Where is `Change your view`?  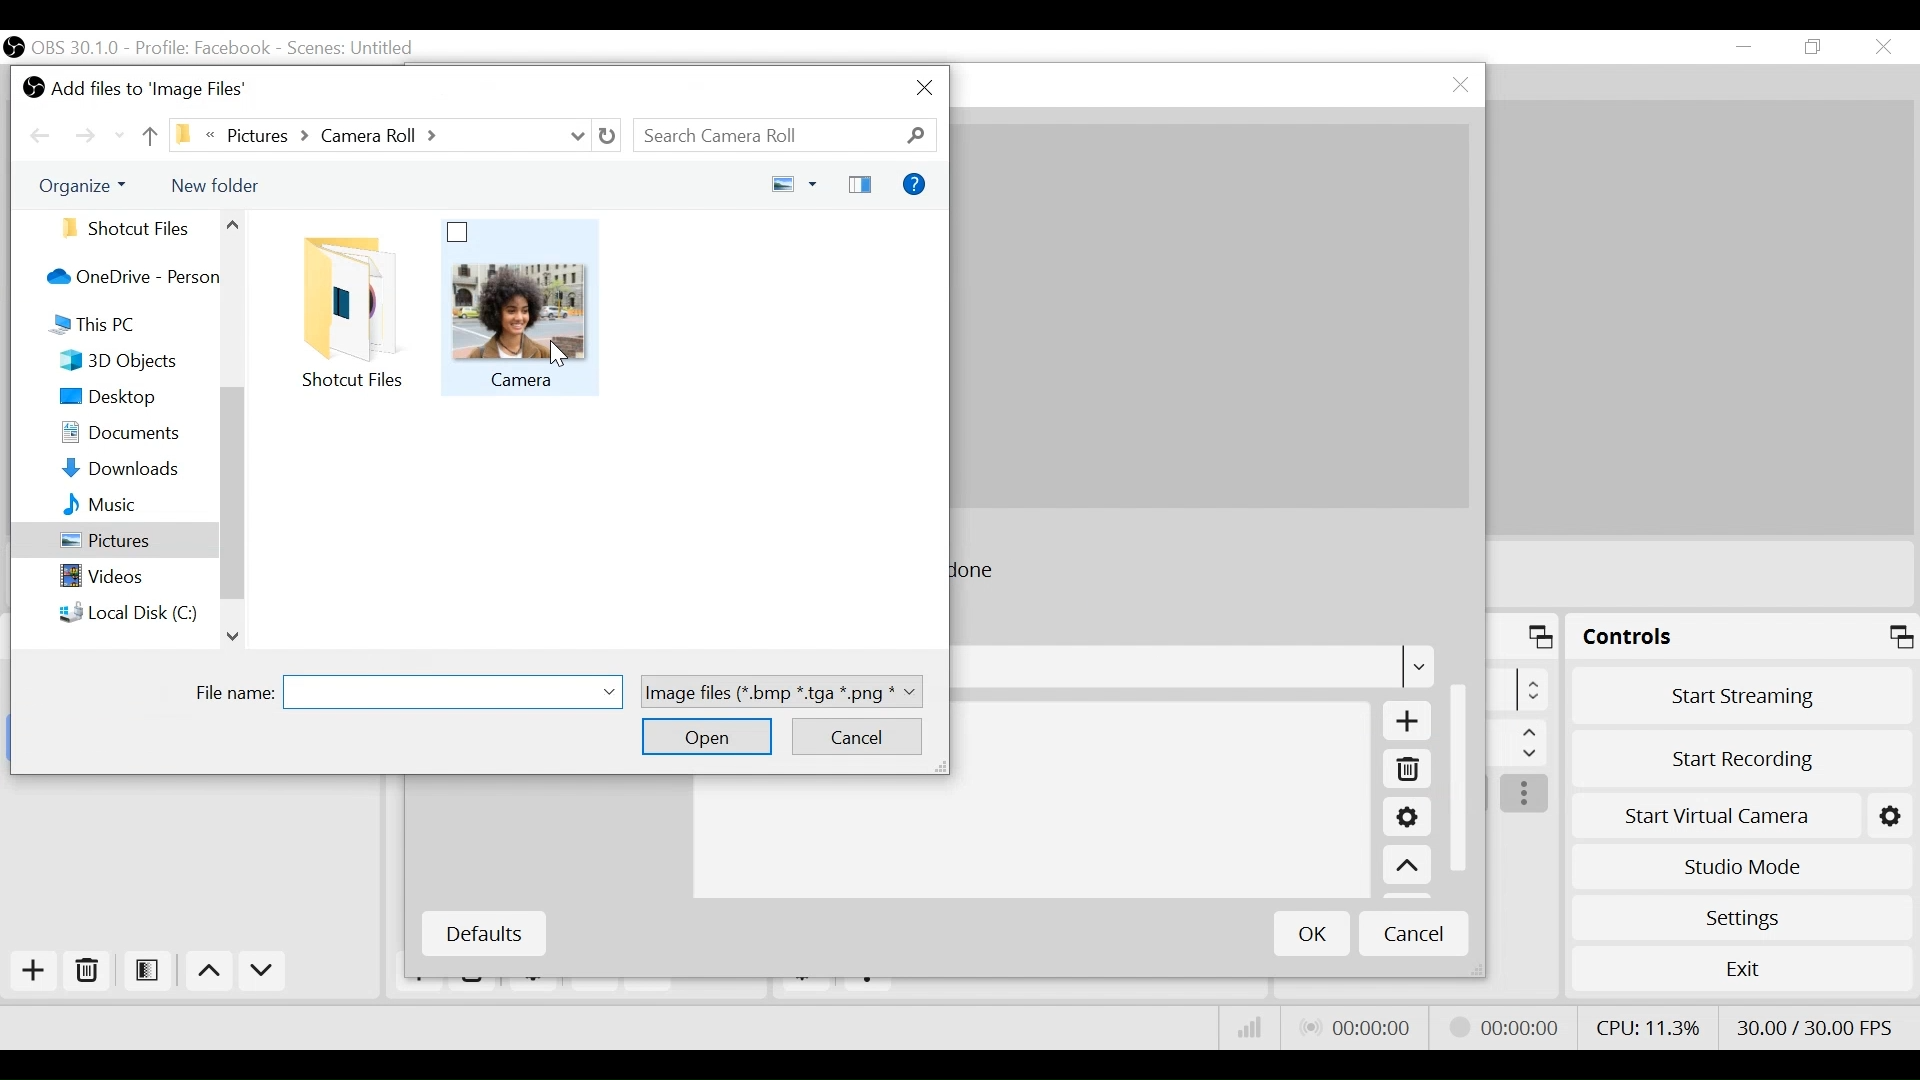 Change your view is located at coordinates (795, 182).